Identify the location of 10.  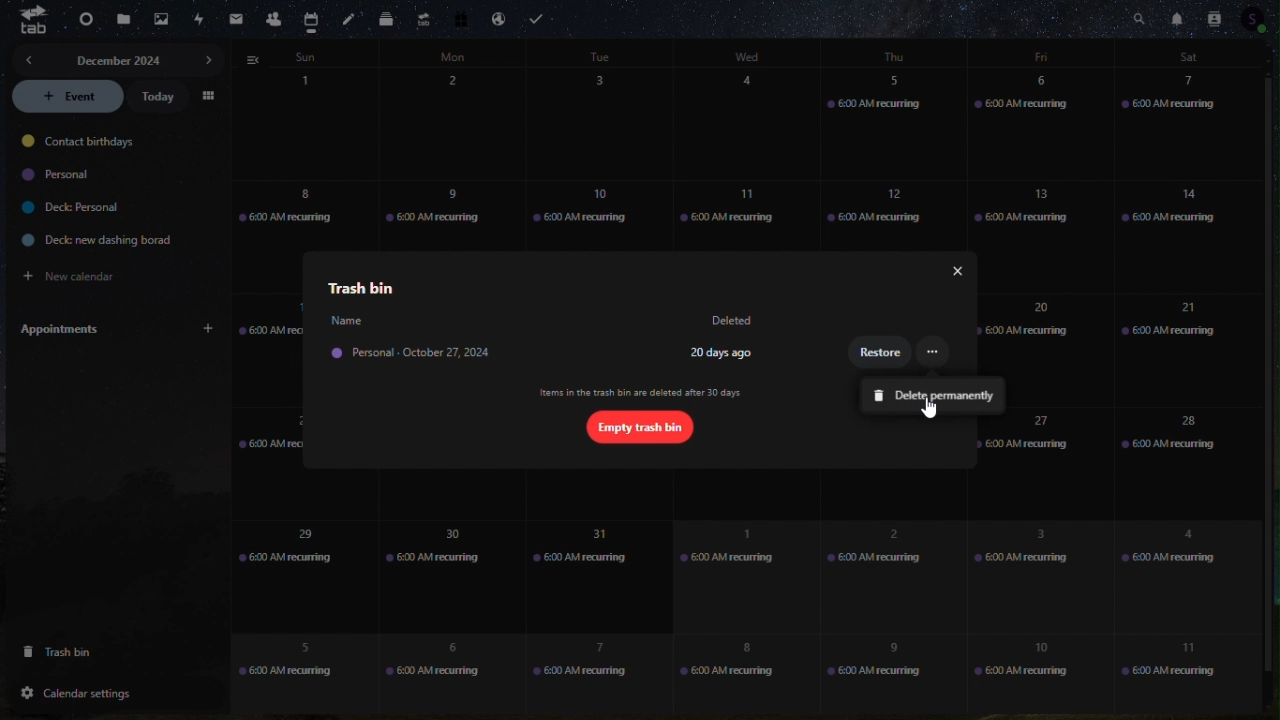
(594, 207).